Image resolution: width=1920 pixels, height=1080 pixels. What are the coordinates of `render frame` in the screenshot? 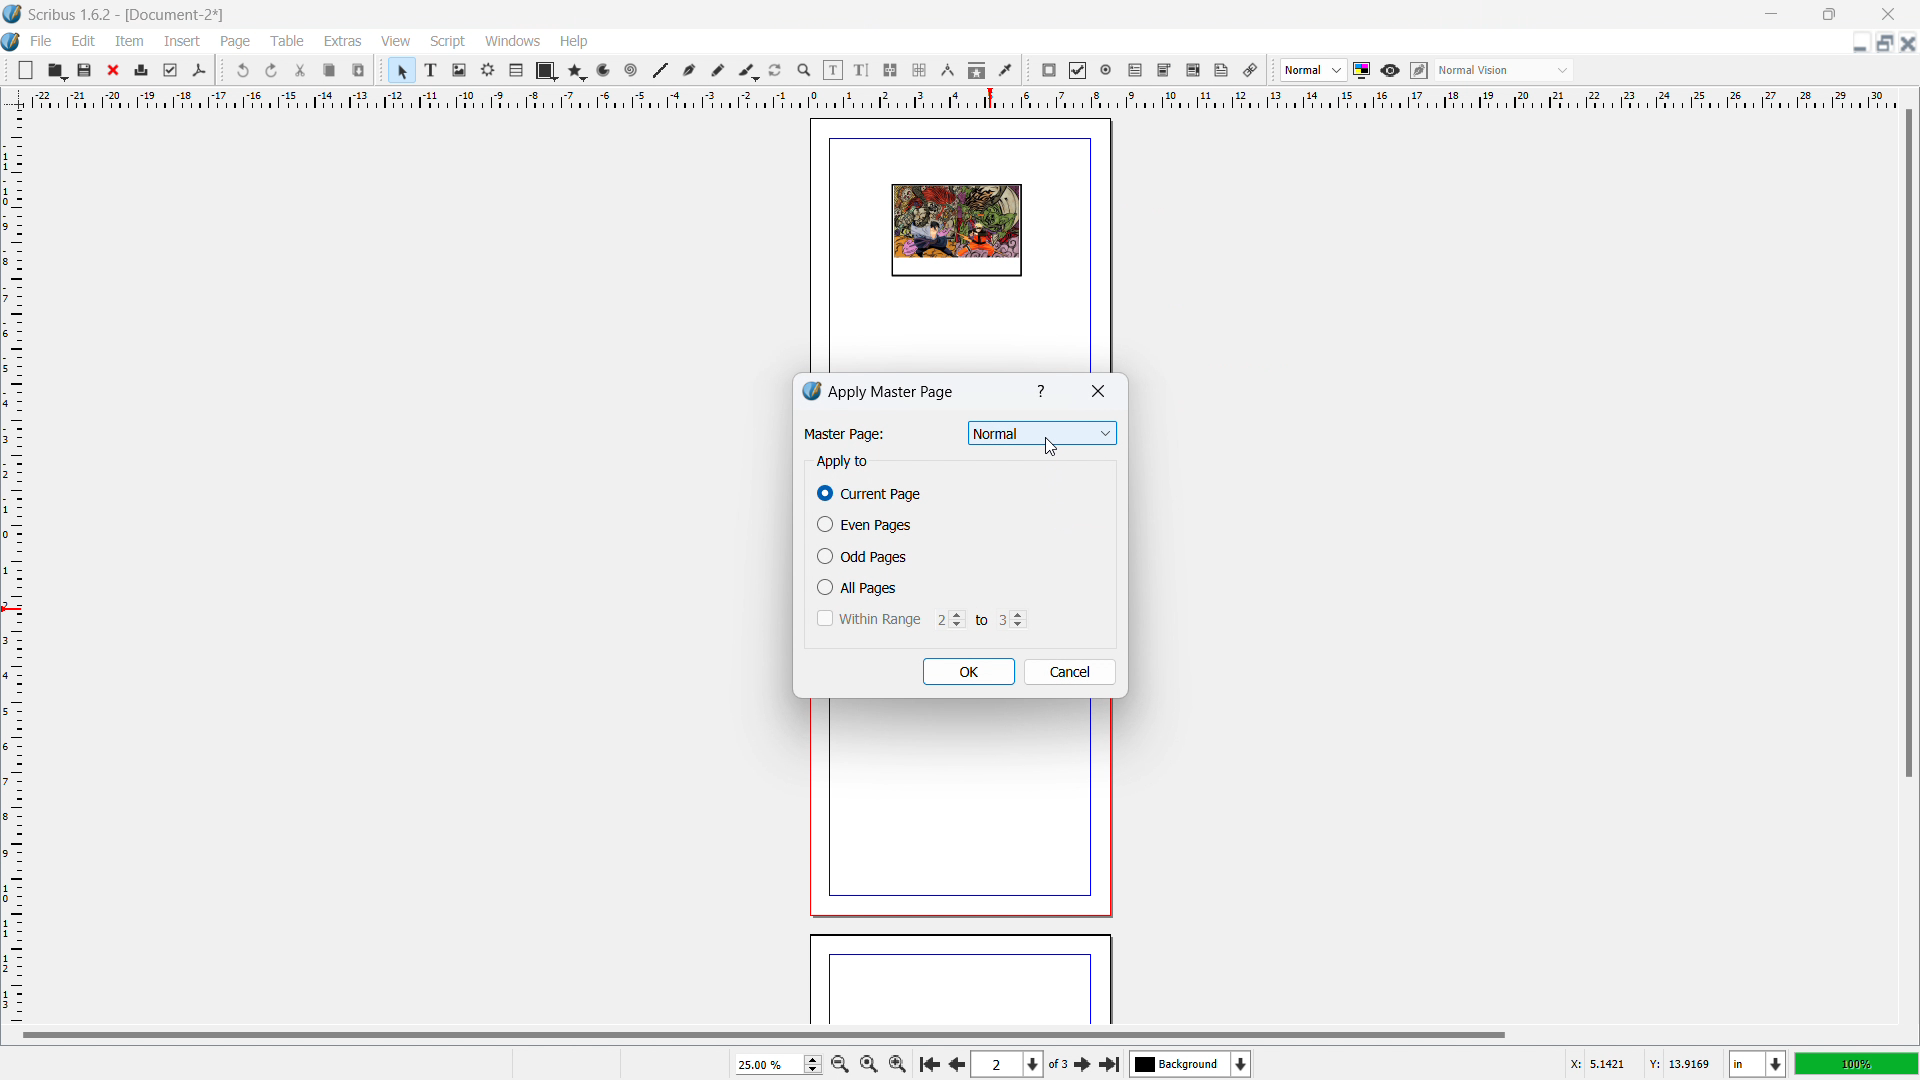 It's located at (488, 70).